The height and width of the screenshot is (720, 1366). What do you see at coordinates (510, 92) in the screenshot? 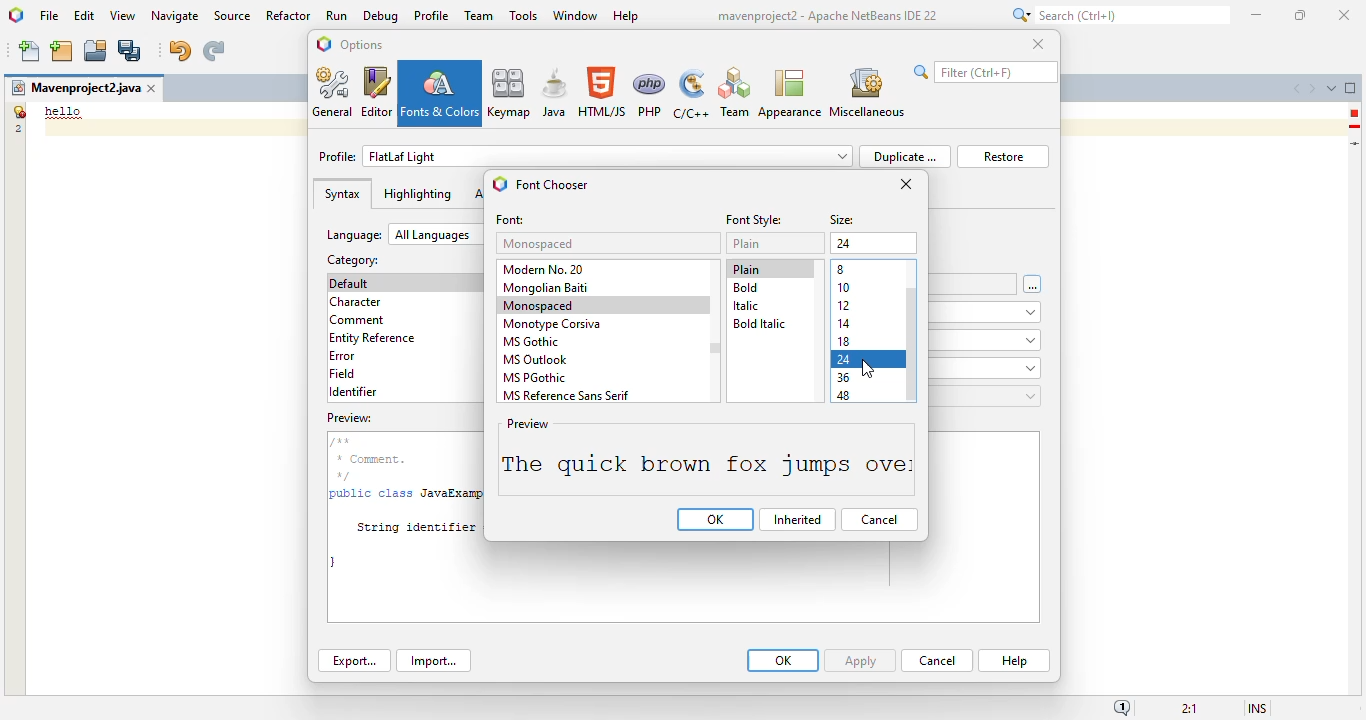
I see `keymap` at bounding box center [510, 92].